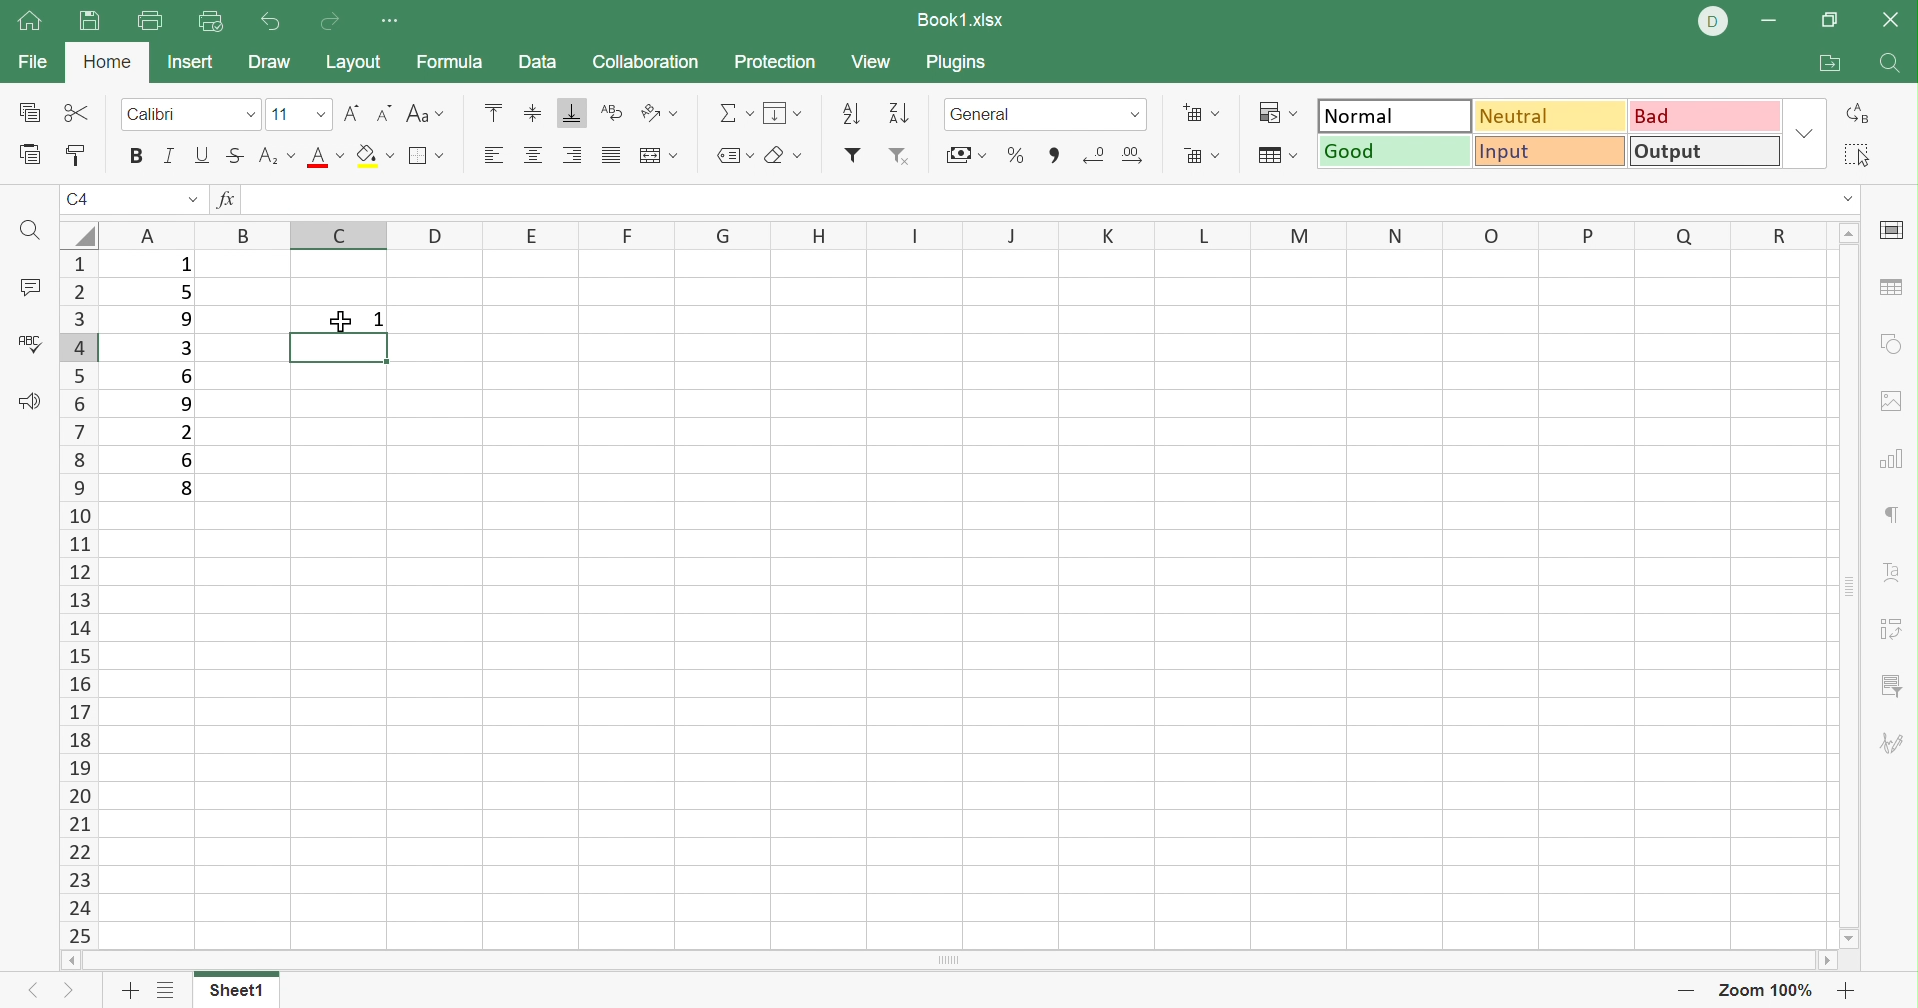 The image size is (1918, 1008). Describe the element at coordinates (1203, 114) in the screenshot. I see `Insert cells` at that location.